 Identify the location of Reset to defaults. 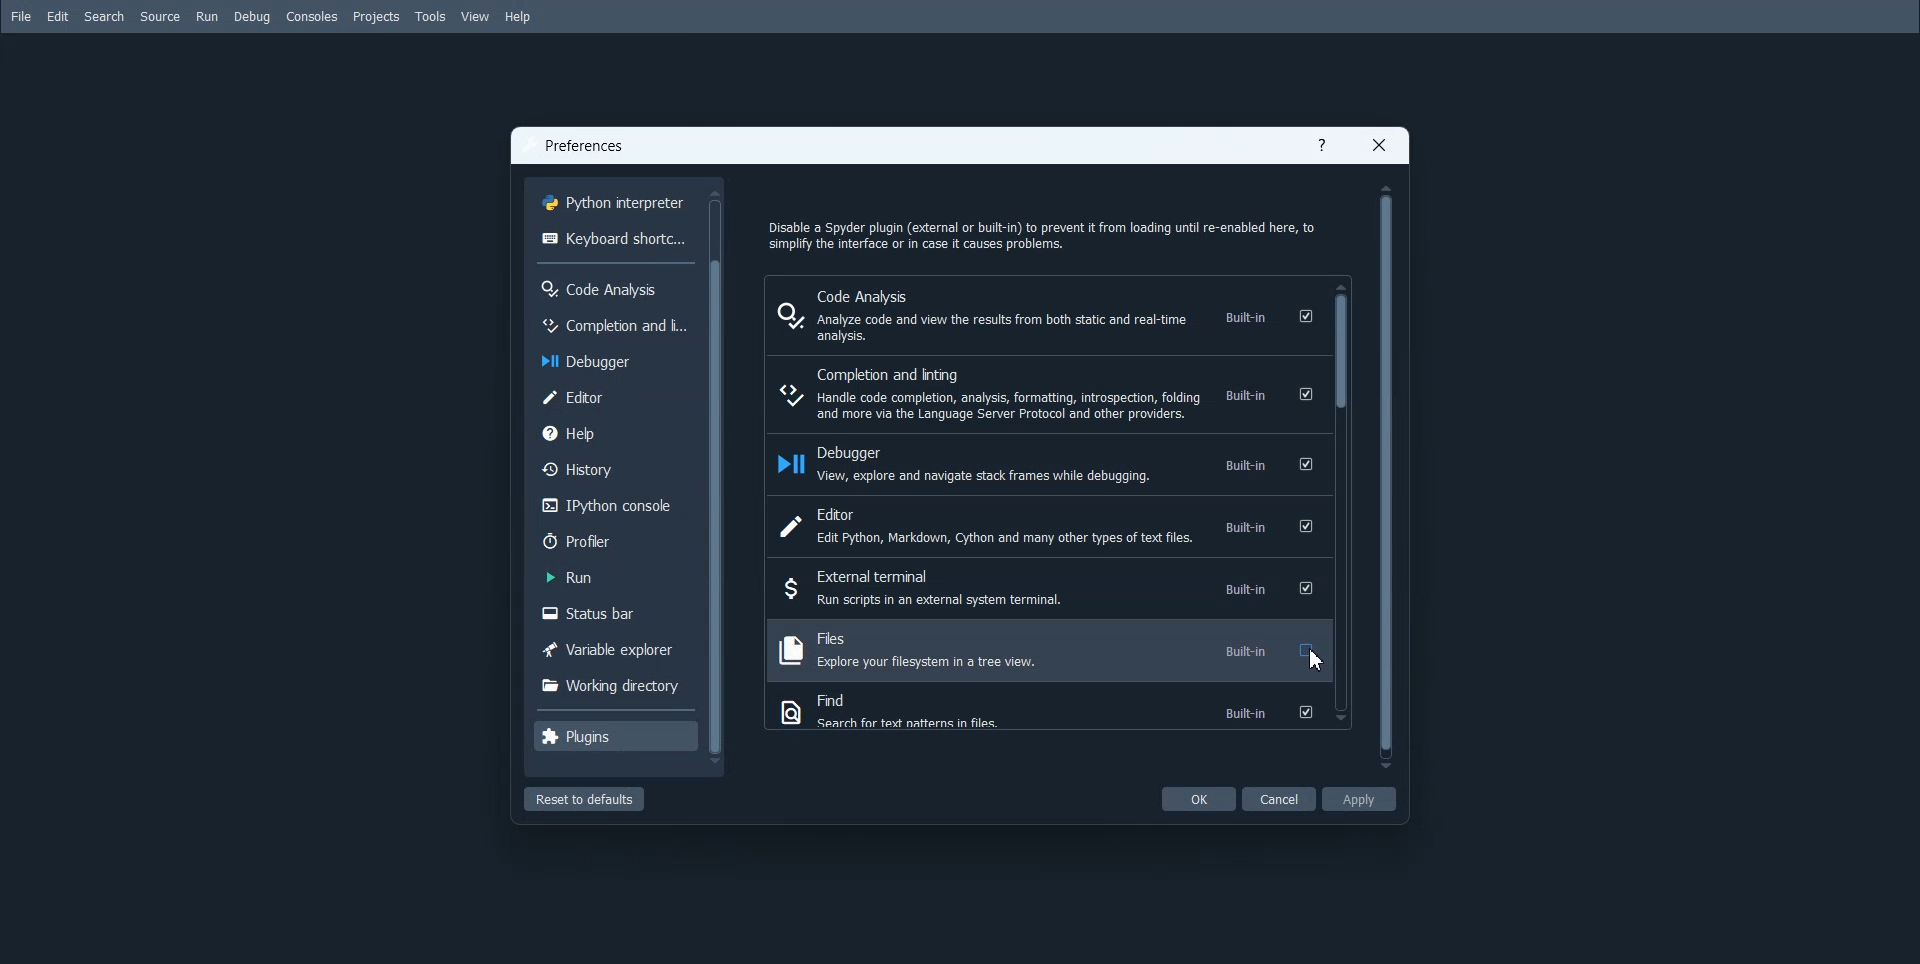
(583, 798).